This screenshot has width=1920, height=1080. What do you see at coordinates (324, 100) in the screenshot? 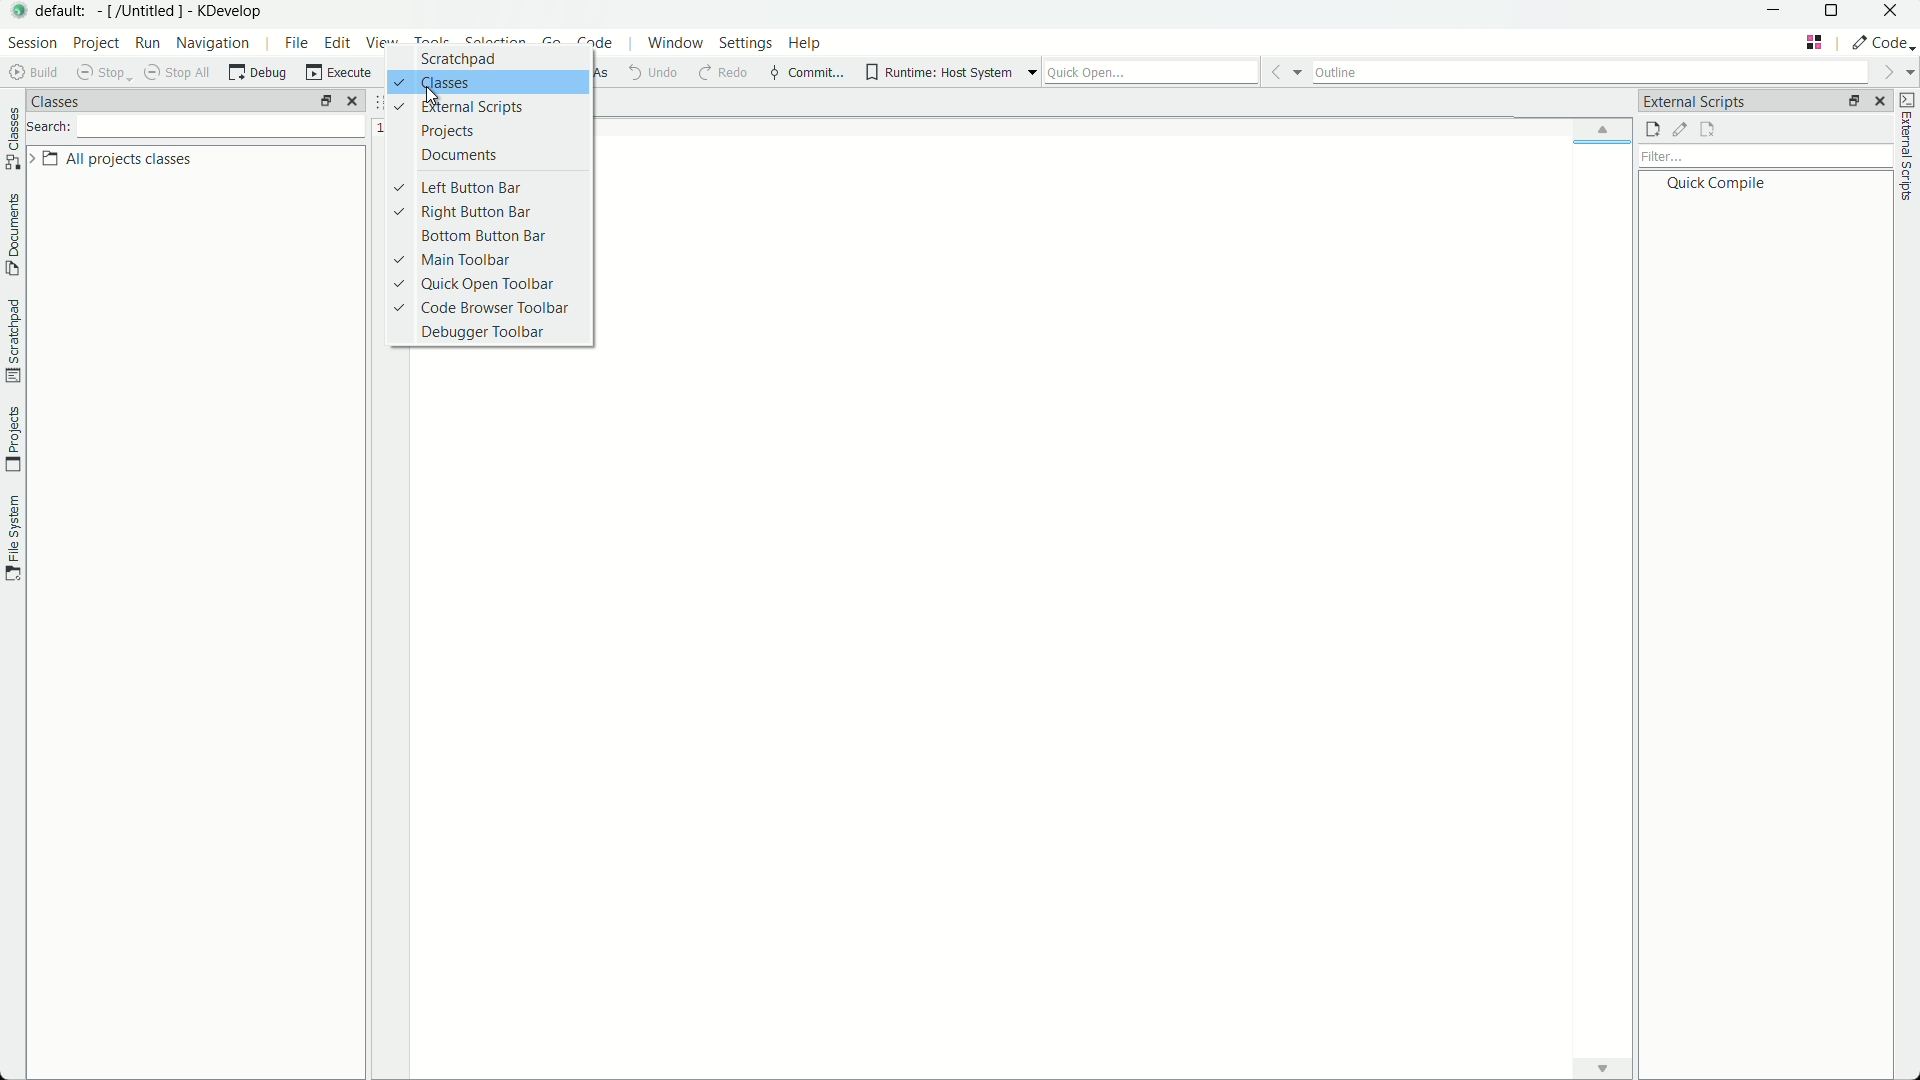
I see `arrange tab` at bounding box center [324, 100].